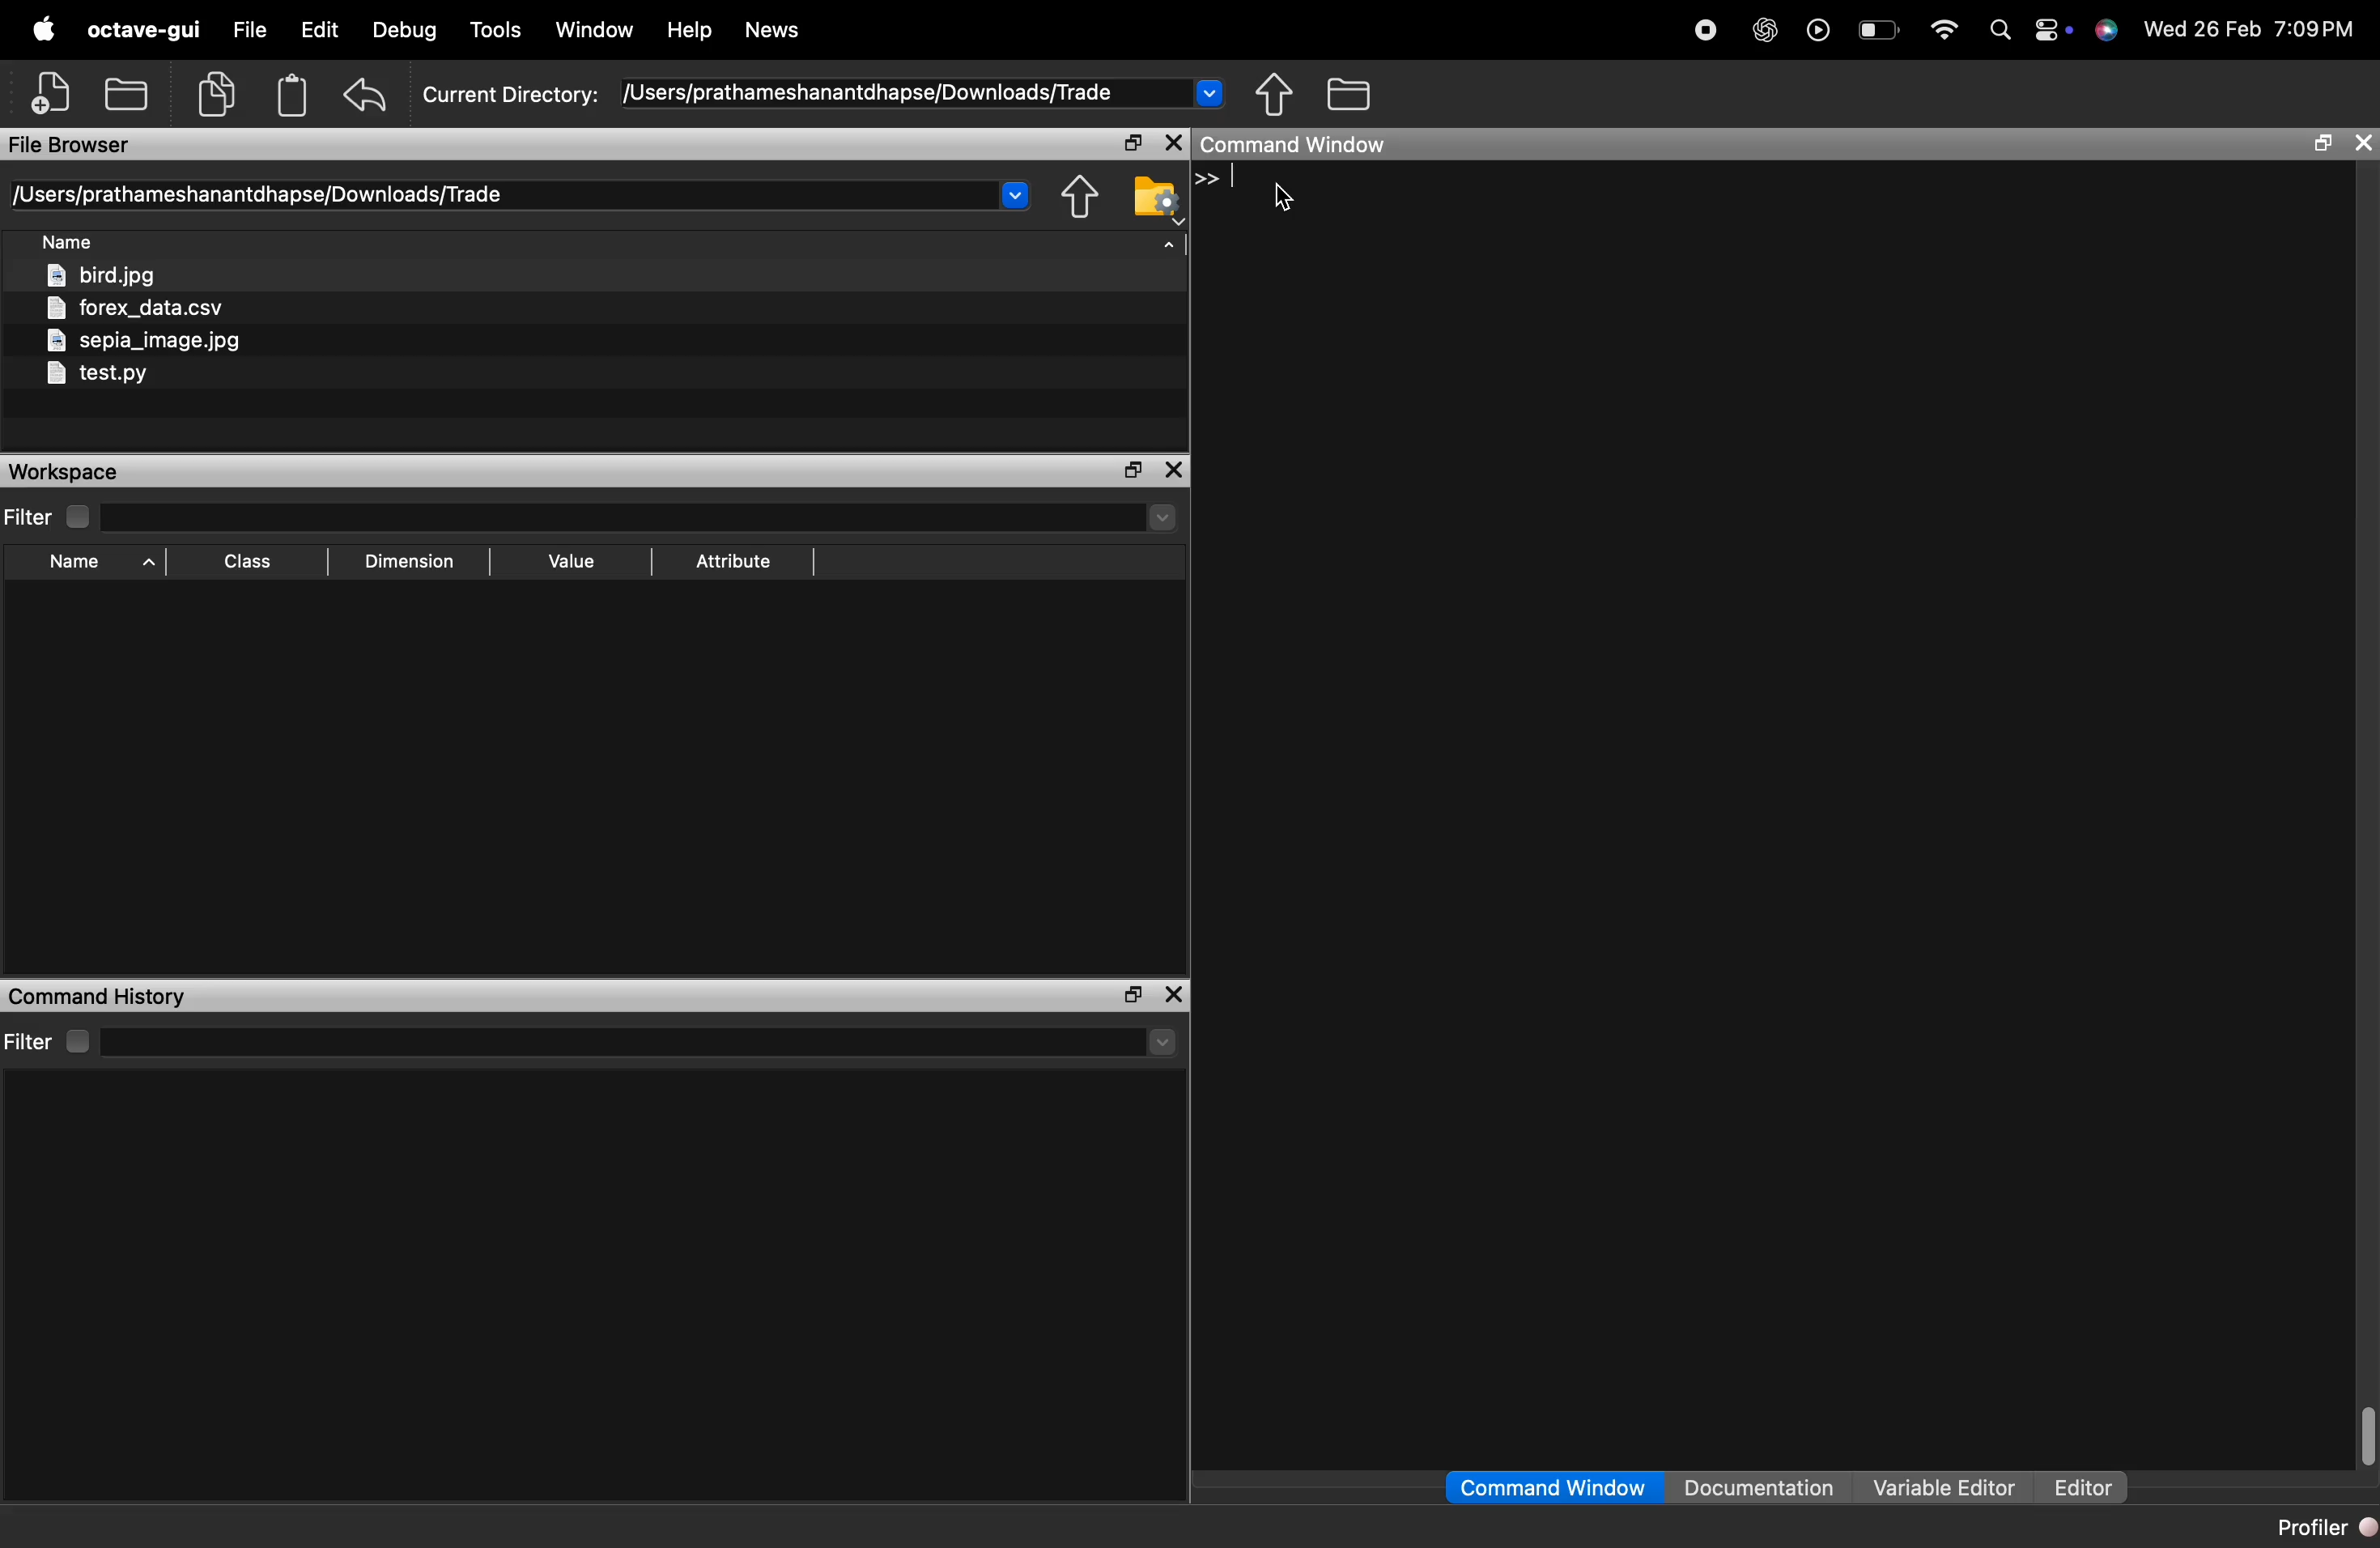 This screenshot has width=2380, height=1548. What do you see at coordinates (47, 30) in the screenshot?
I see `apple logo` at bounding box center [47, 30].